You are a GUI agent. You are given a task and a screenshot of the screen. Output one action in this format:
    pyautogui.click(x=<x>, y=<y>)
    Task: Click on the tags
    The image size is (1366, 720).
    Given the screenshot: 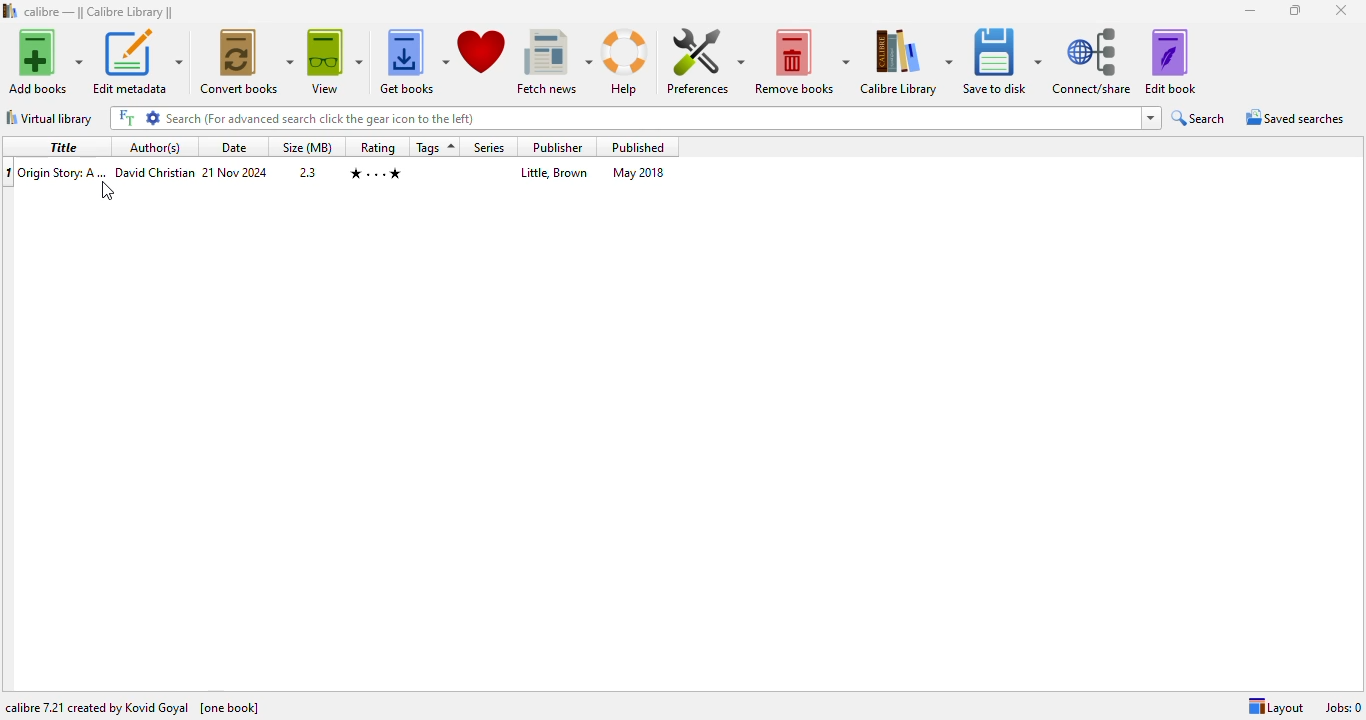 What is the action you would take?
    pyautogui.click(x=435, y=147)
    